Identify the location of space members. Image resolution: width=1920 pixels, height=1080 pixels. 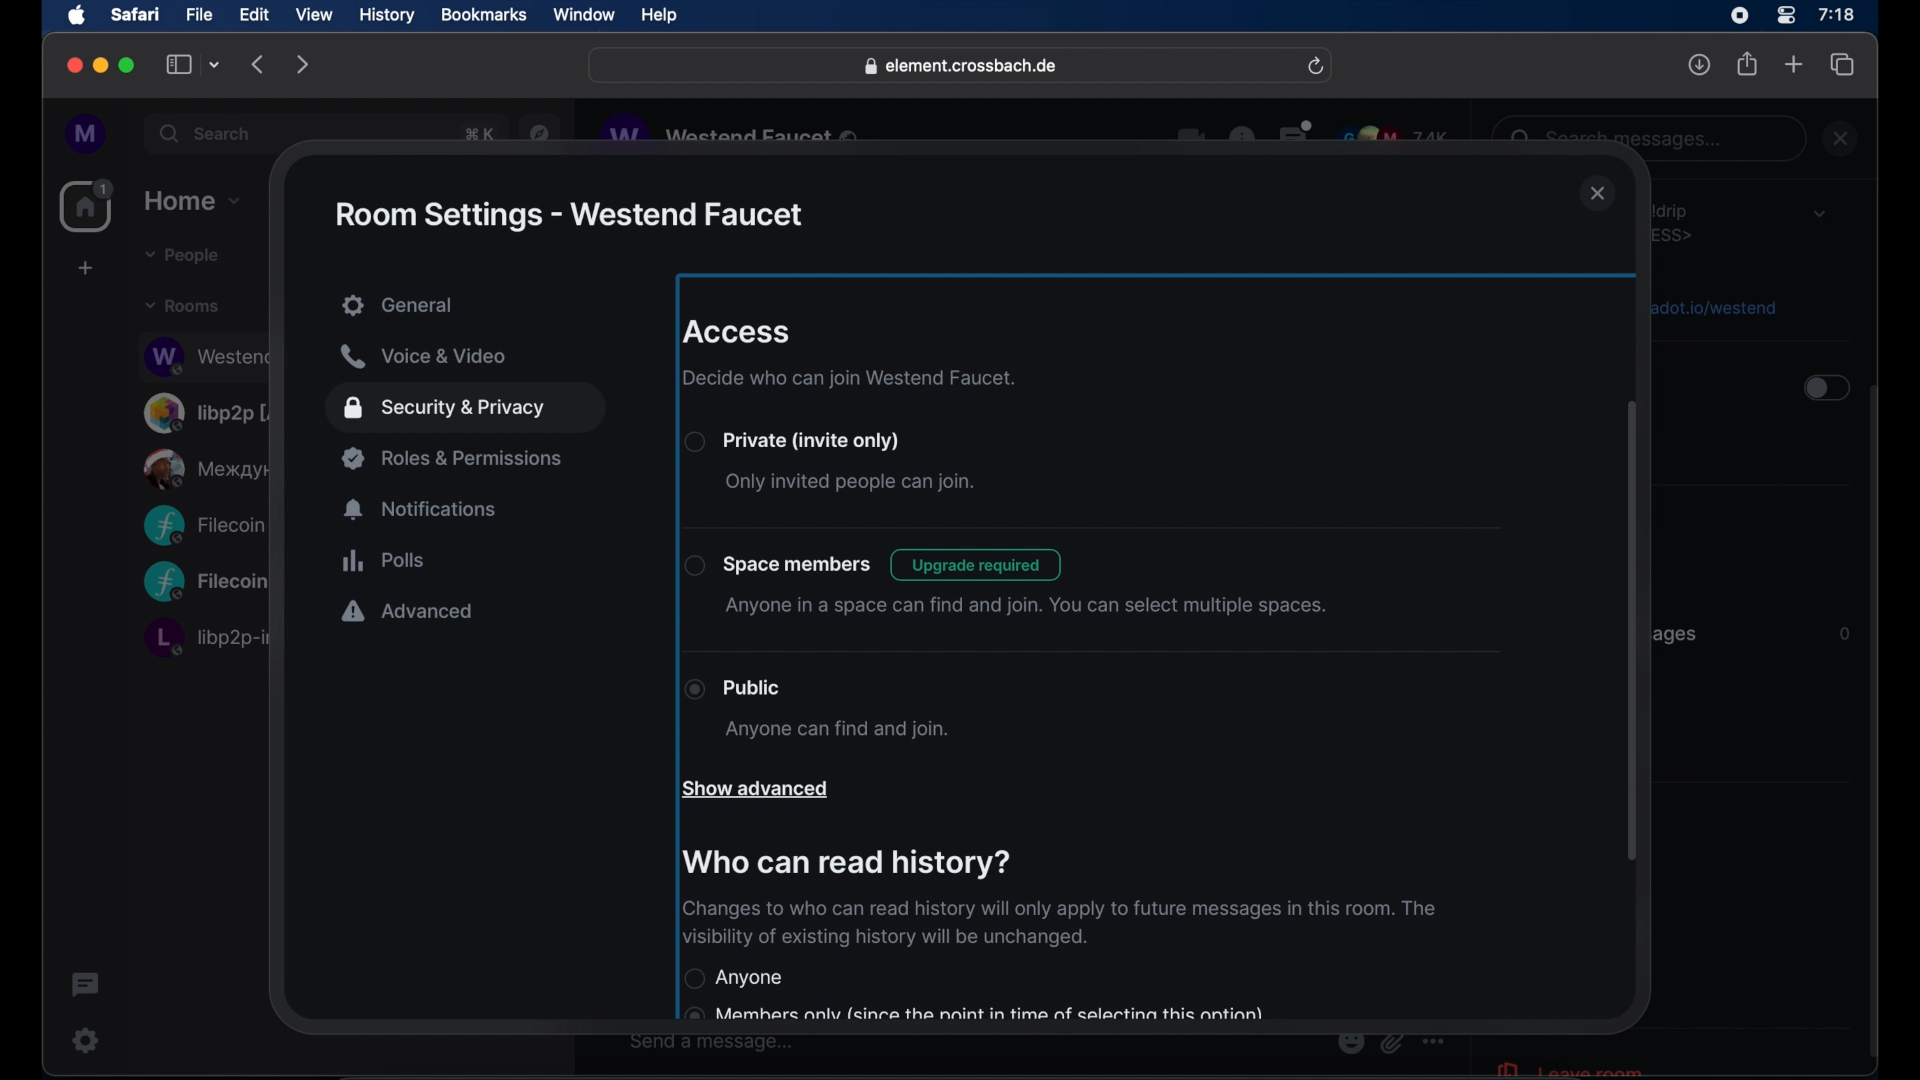
(1009, 581).